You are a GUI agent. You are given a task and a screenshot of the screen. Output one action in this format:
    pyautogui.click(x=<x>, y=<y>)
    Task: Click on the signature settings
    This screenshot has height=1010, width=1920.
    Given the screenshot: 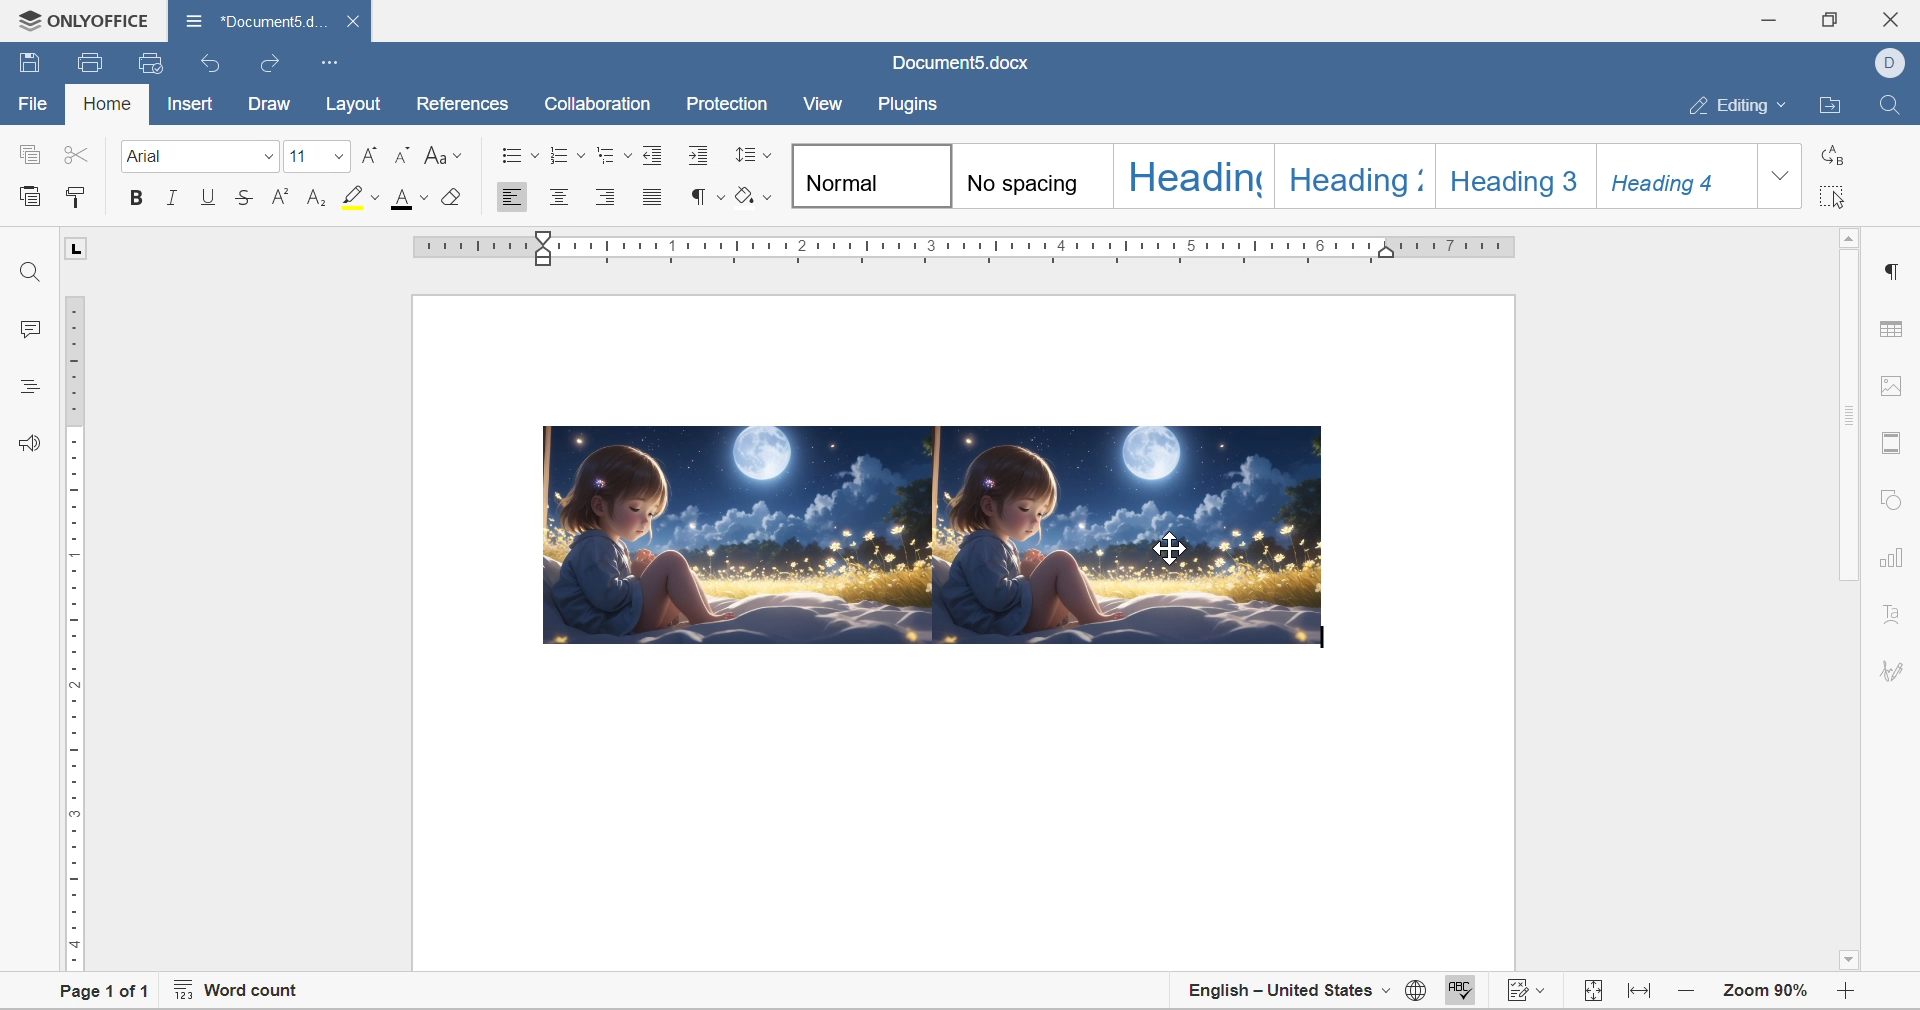 What is the action you would take?
    pyautogui.click(x=1896, y=669)
    